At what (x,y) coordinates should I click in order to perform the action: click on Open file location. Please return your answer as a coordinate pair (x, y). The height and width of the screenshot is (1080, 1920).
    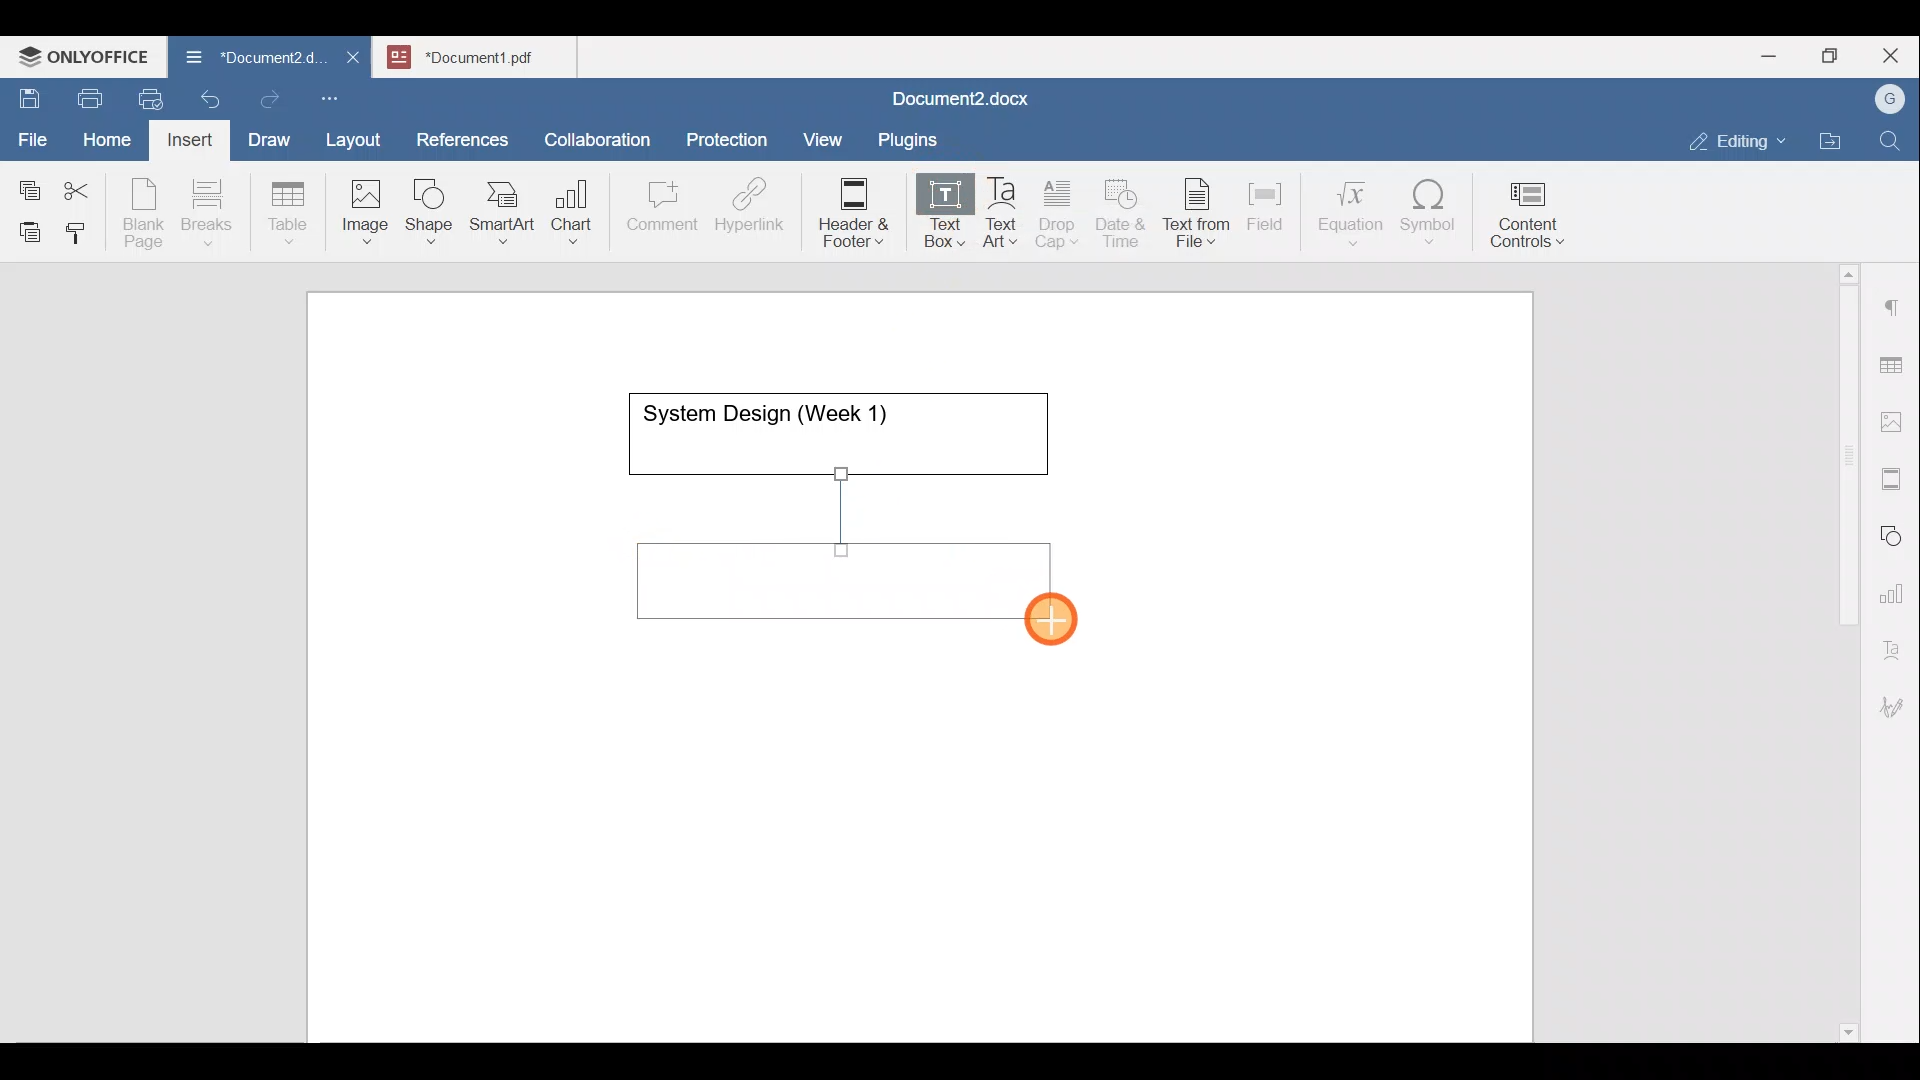
    Looking at the image, I should click on (1835, 143).